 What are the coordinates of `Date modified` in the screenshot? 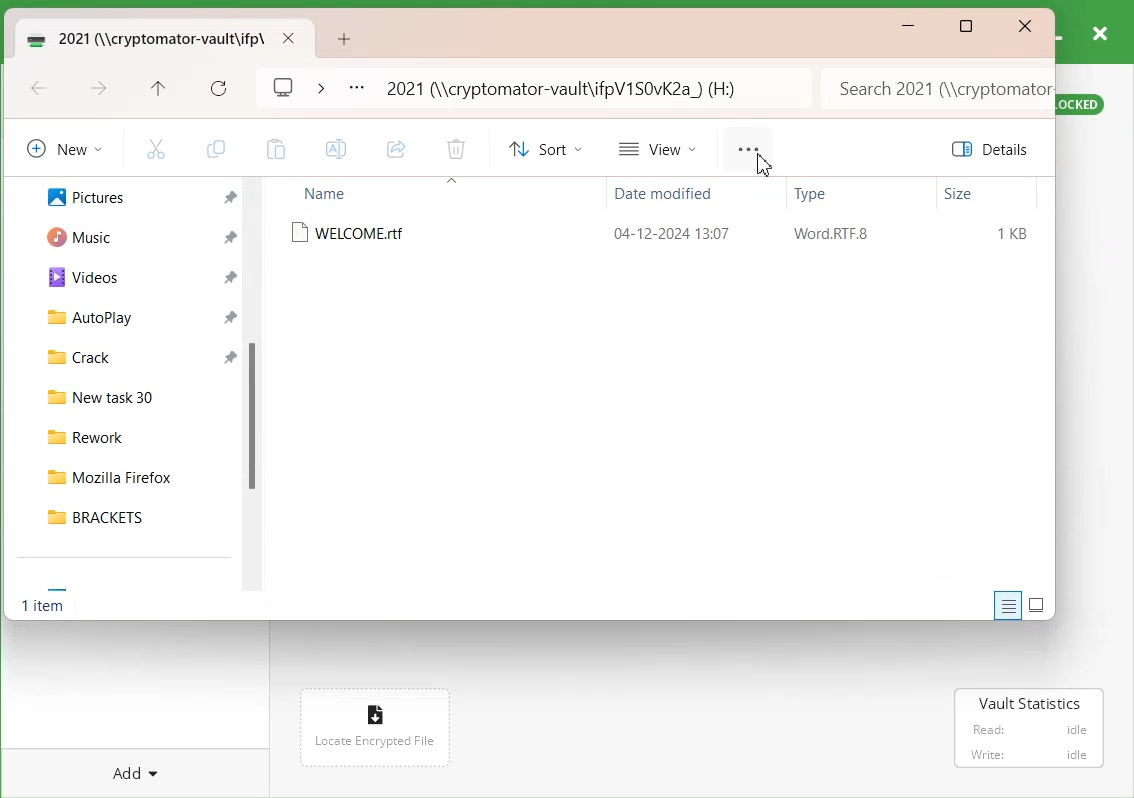 It's located at (672, 192).